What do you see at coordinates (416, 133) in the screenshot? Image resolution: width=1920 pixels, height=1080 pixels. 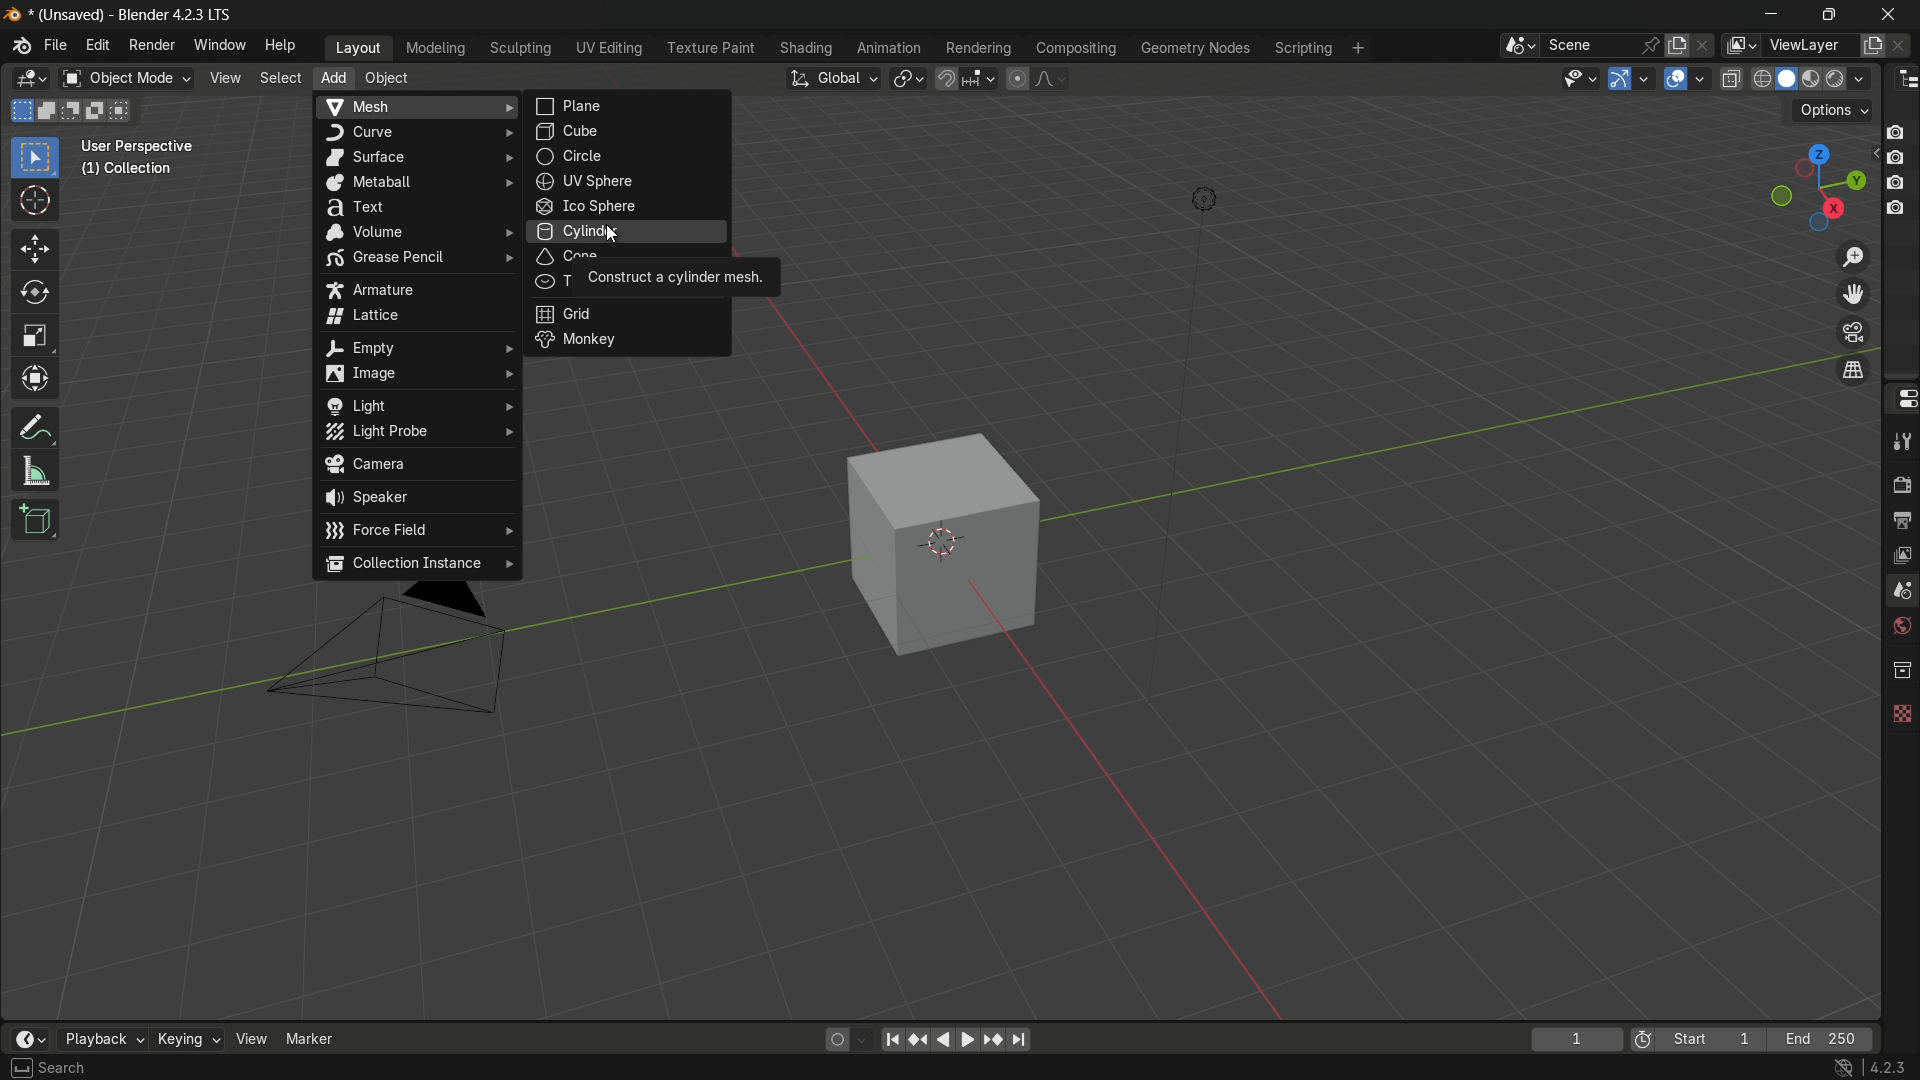 I see `curve` at bounding box center [416, 133].